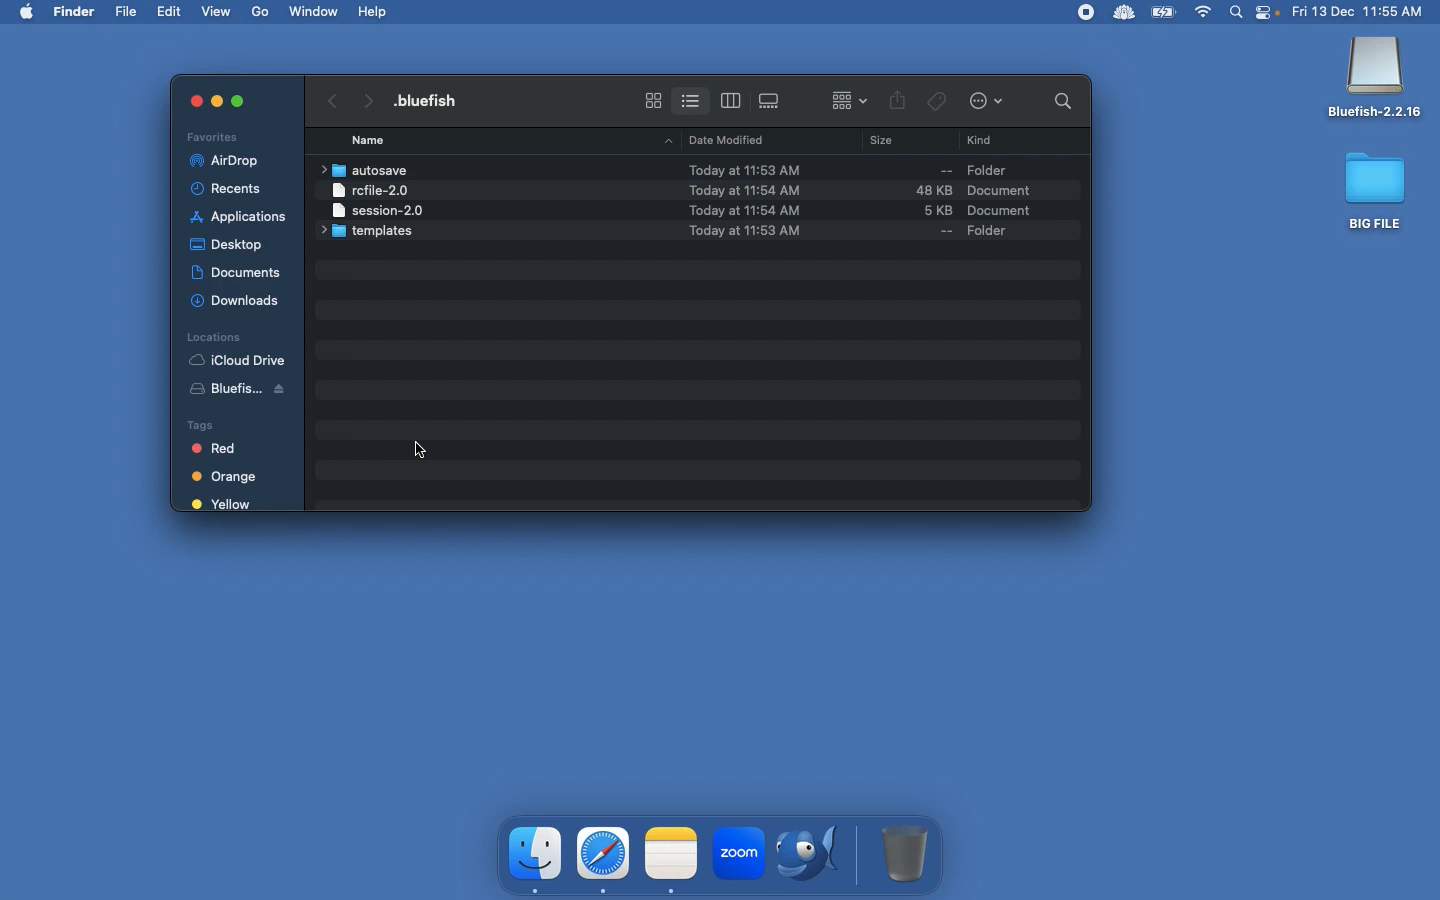 Image resolution: width=1440 pixels, height=900 pixels. What do you see at coordinates (1163, 14) in the screenshot?
I see `Charge` at bounding box center [1163, 14].